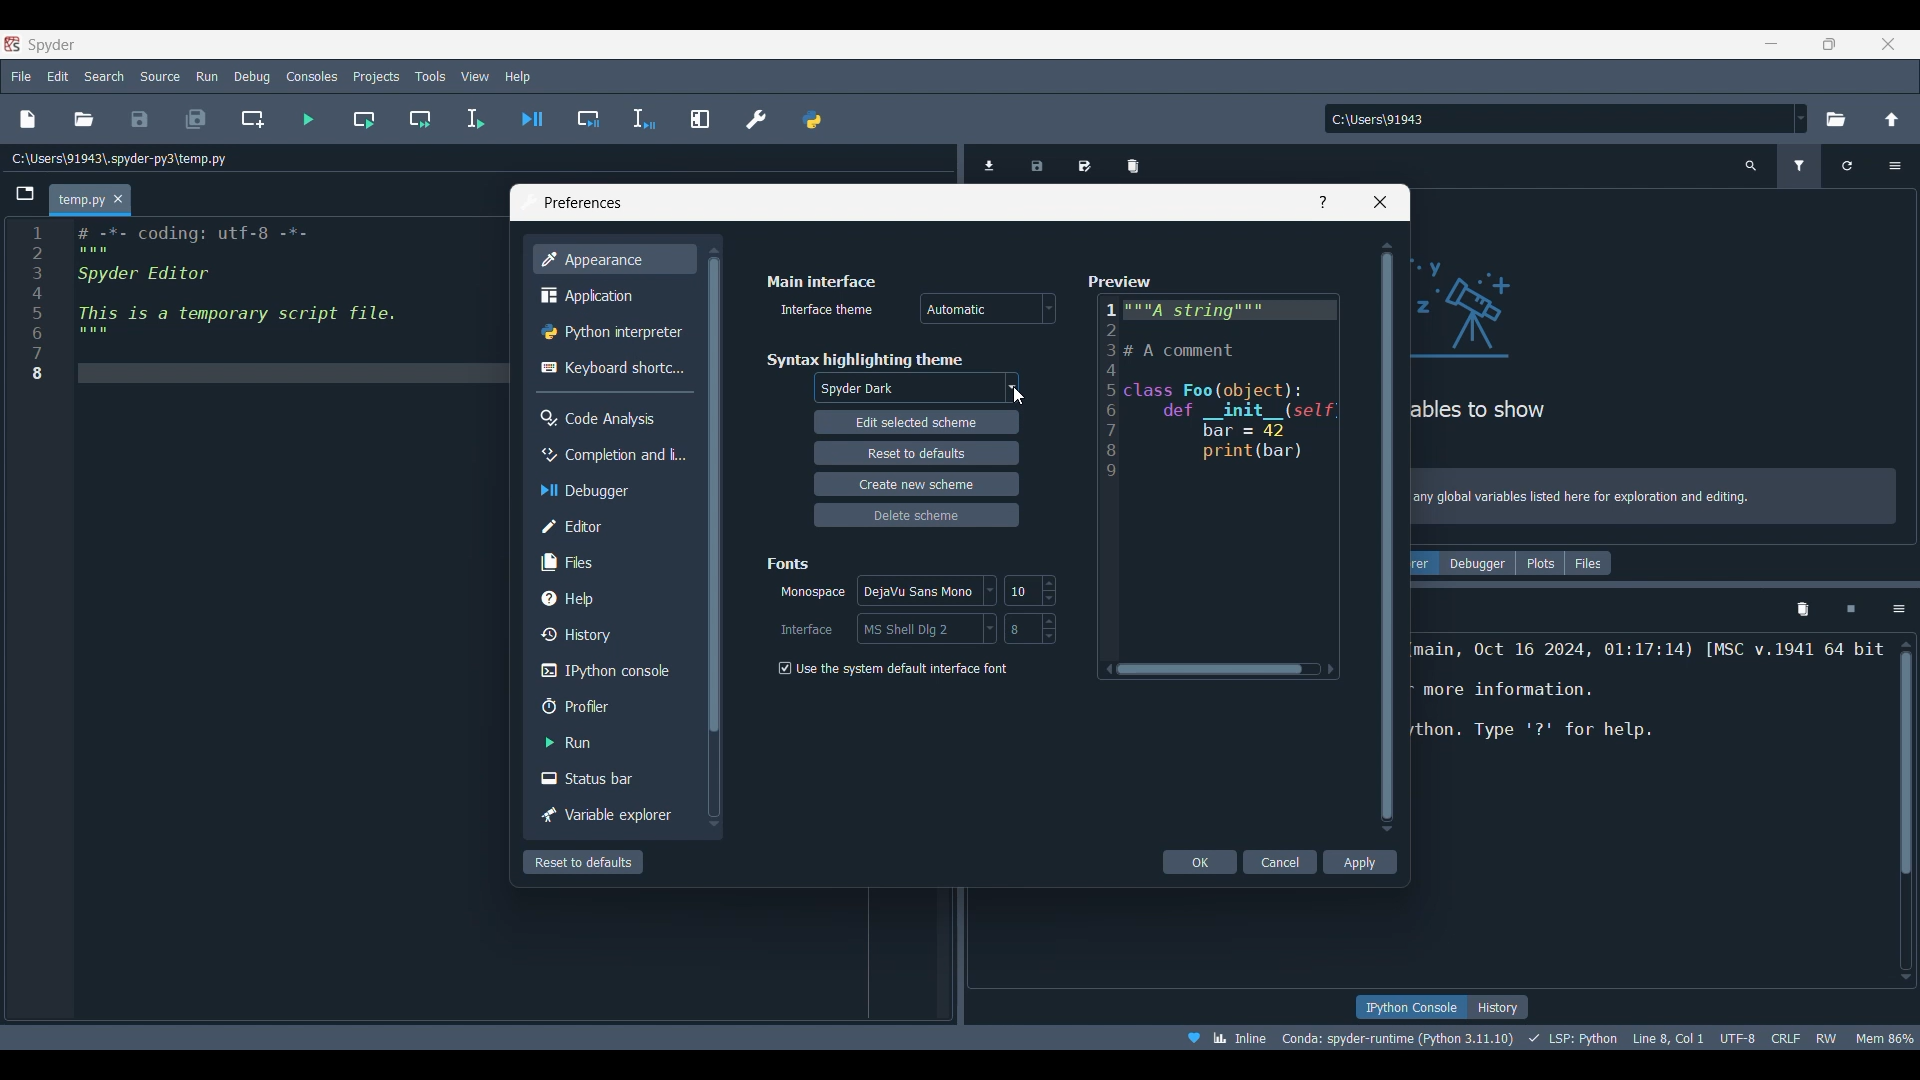  I want to click on Close tab, so click(118, 200).